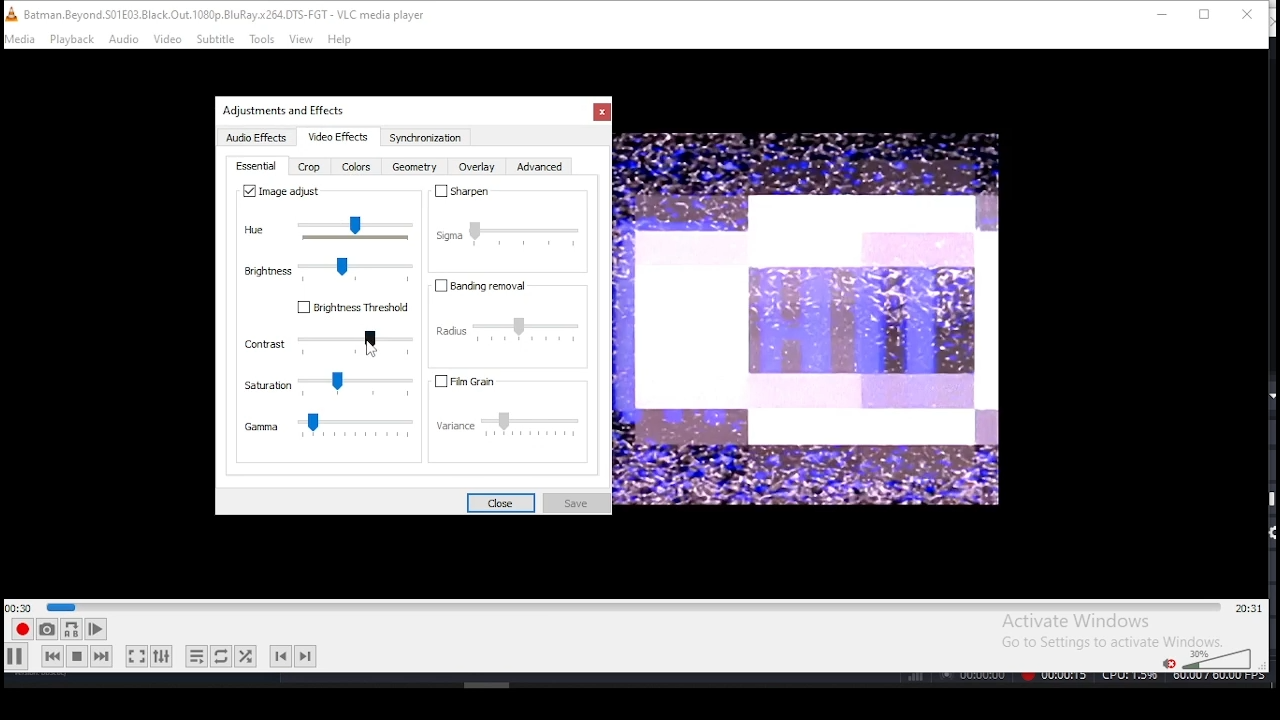 The image size is (1280, 720). I want to click on help, so click(339, 39).